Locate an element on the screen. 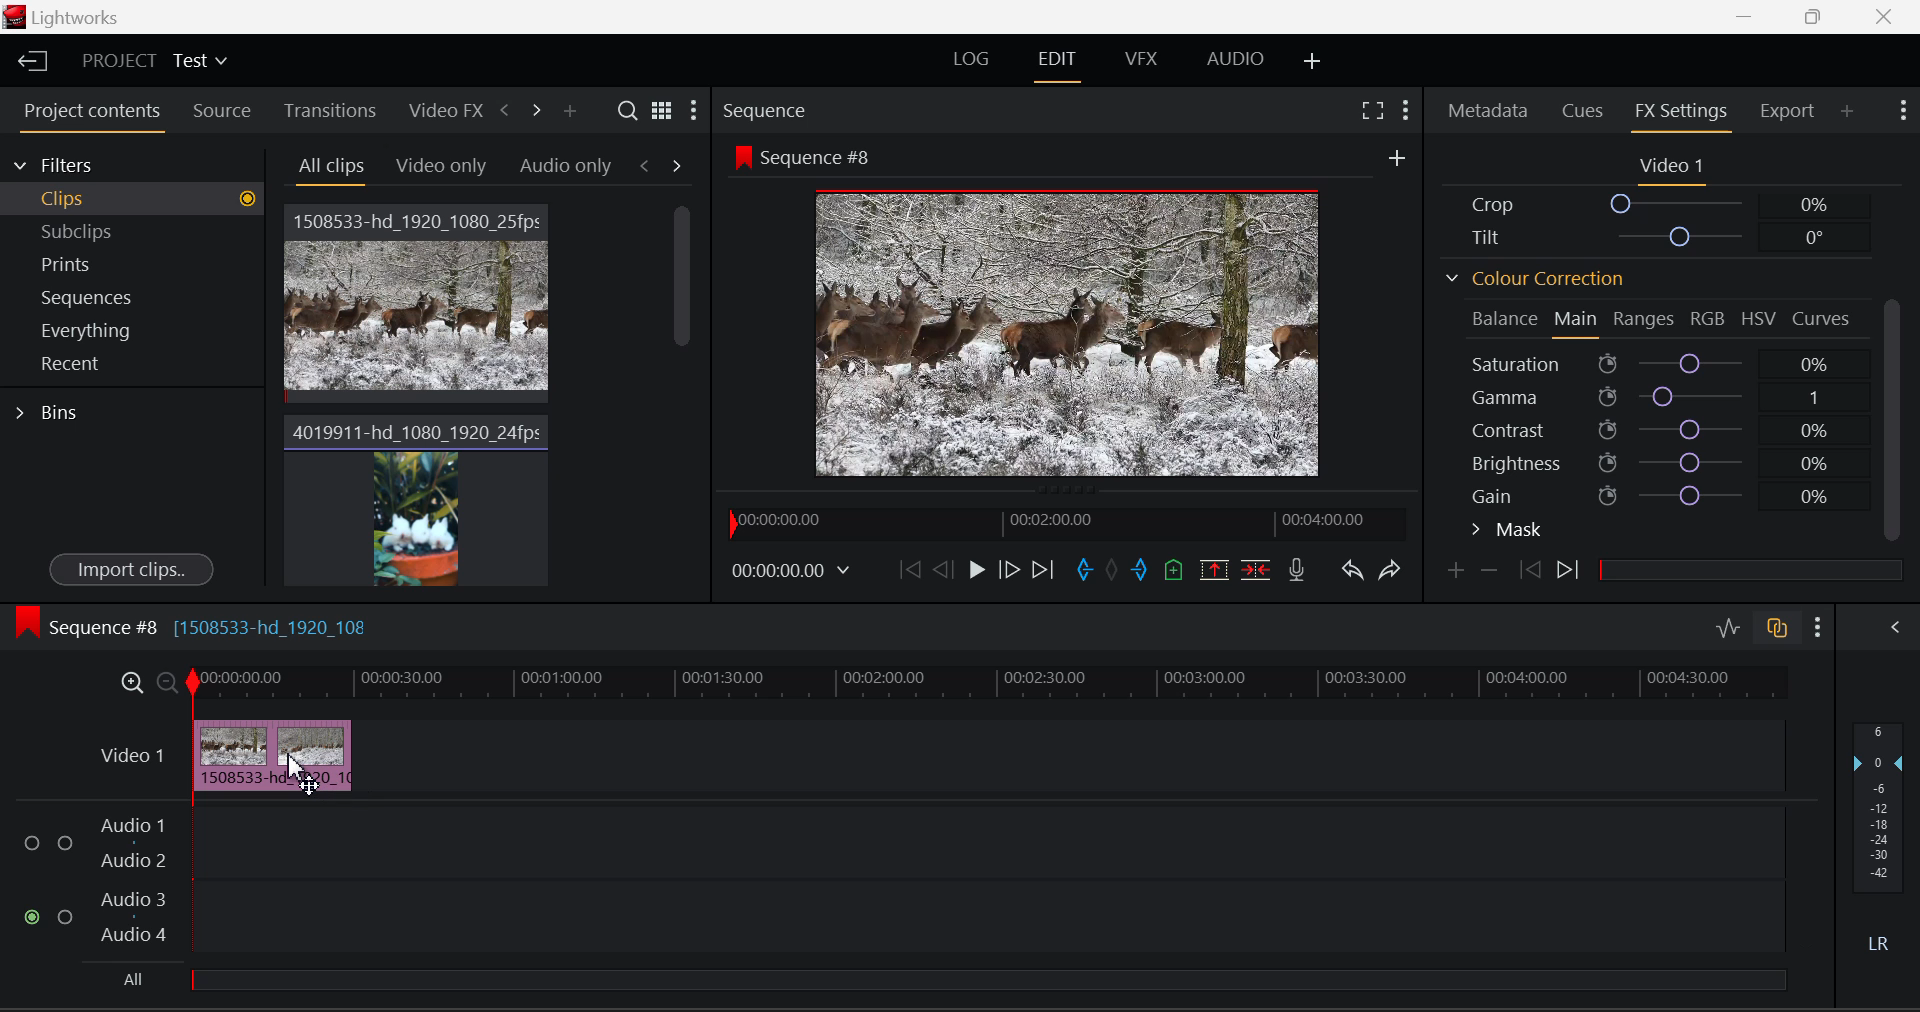 The width and height of the screenshot is (1920, 1012). Go Forward is located at coordinates (1013, 570).